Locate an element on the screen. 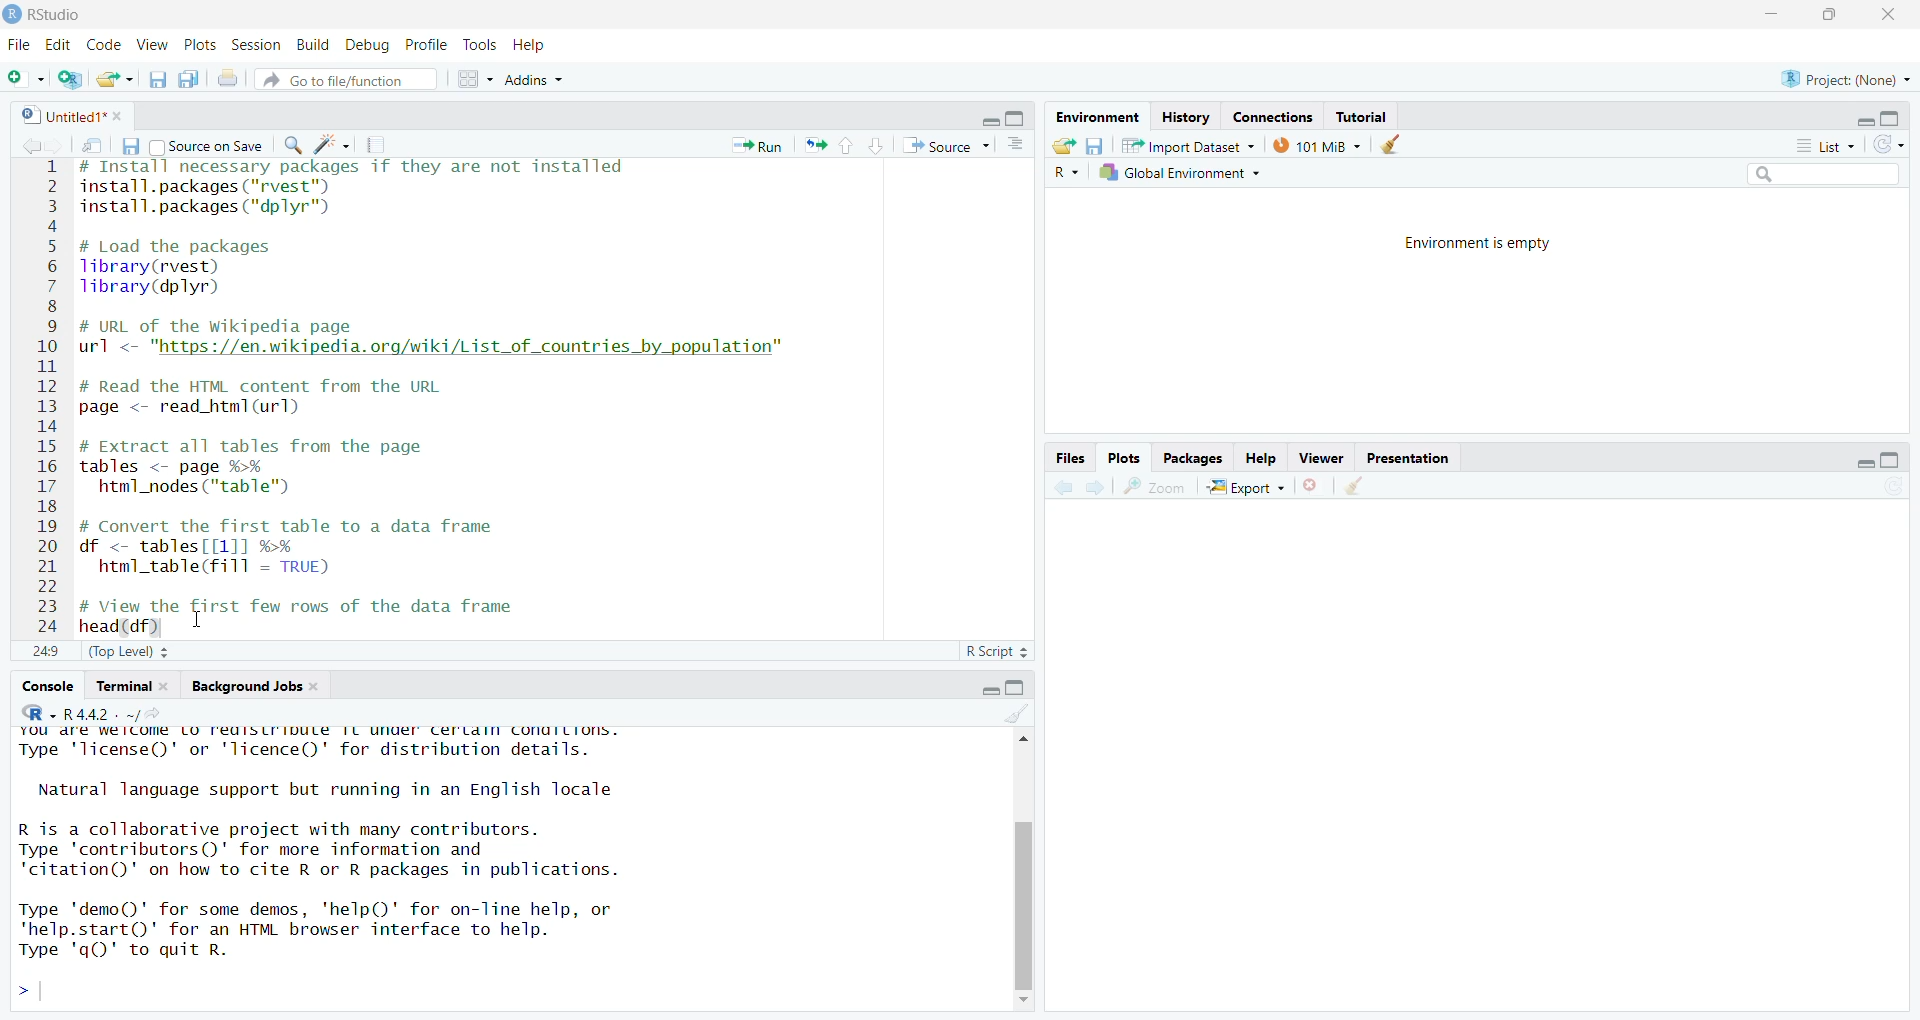 This screenshot has height=1020, width=1920. Build is located at coordinates (315, 46).